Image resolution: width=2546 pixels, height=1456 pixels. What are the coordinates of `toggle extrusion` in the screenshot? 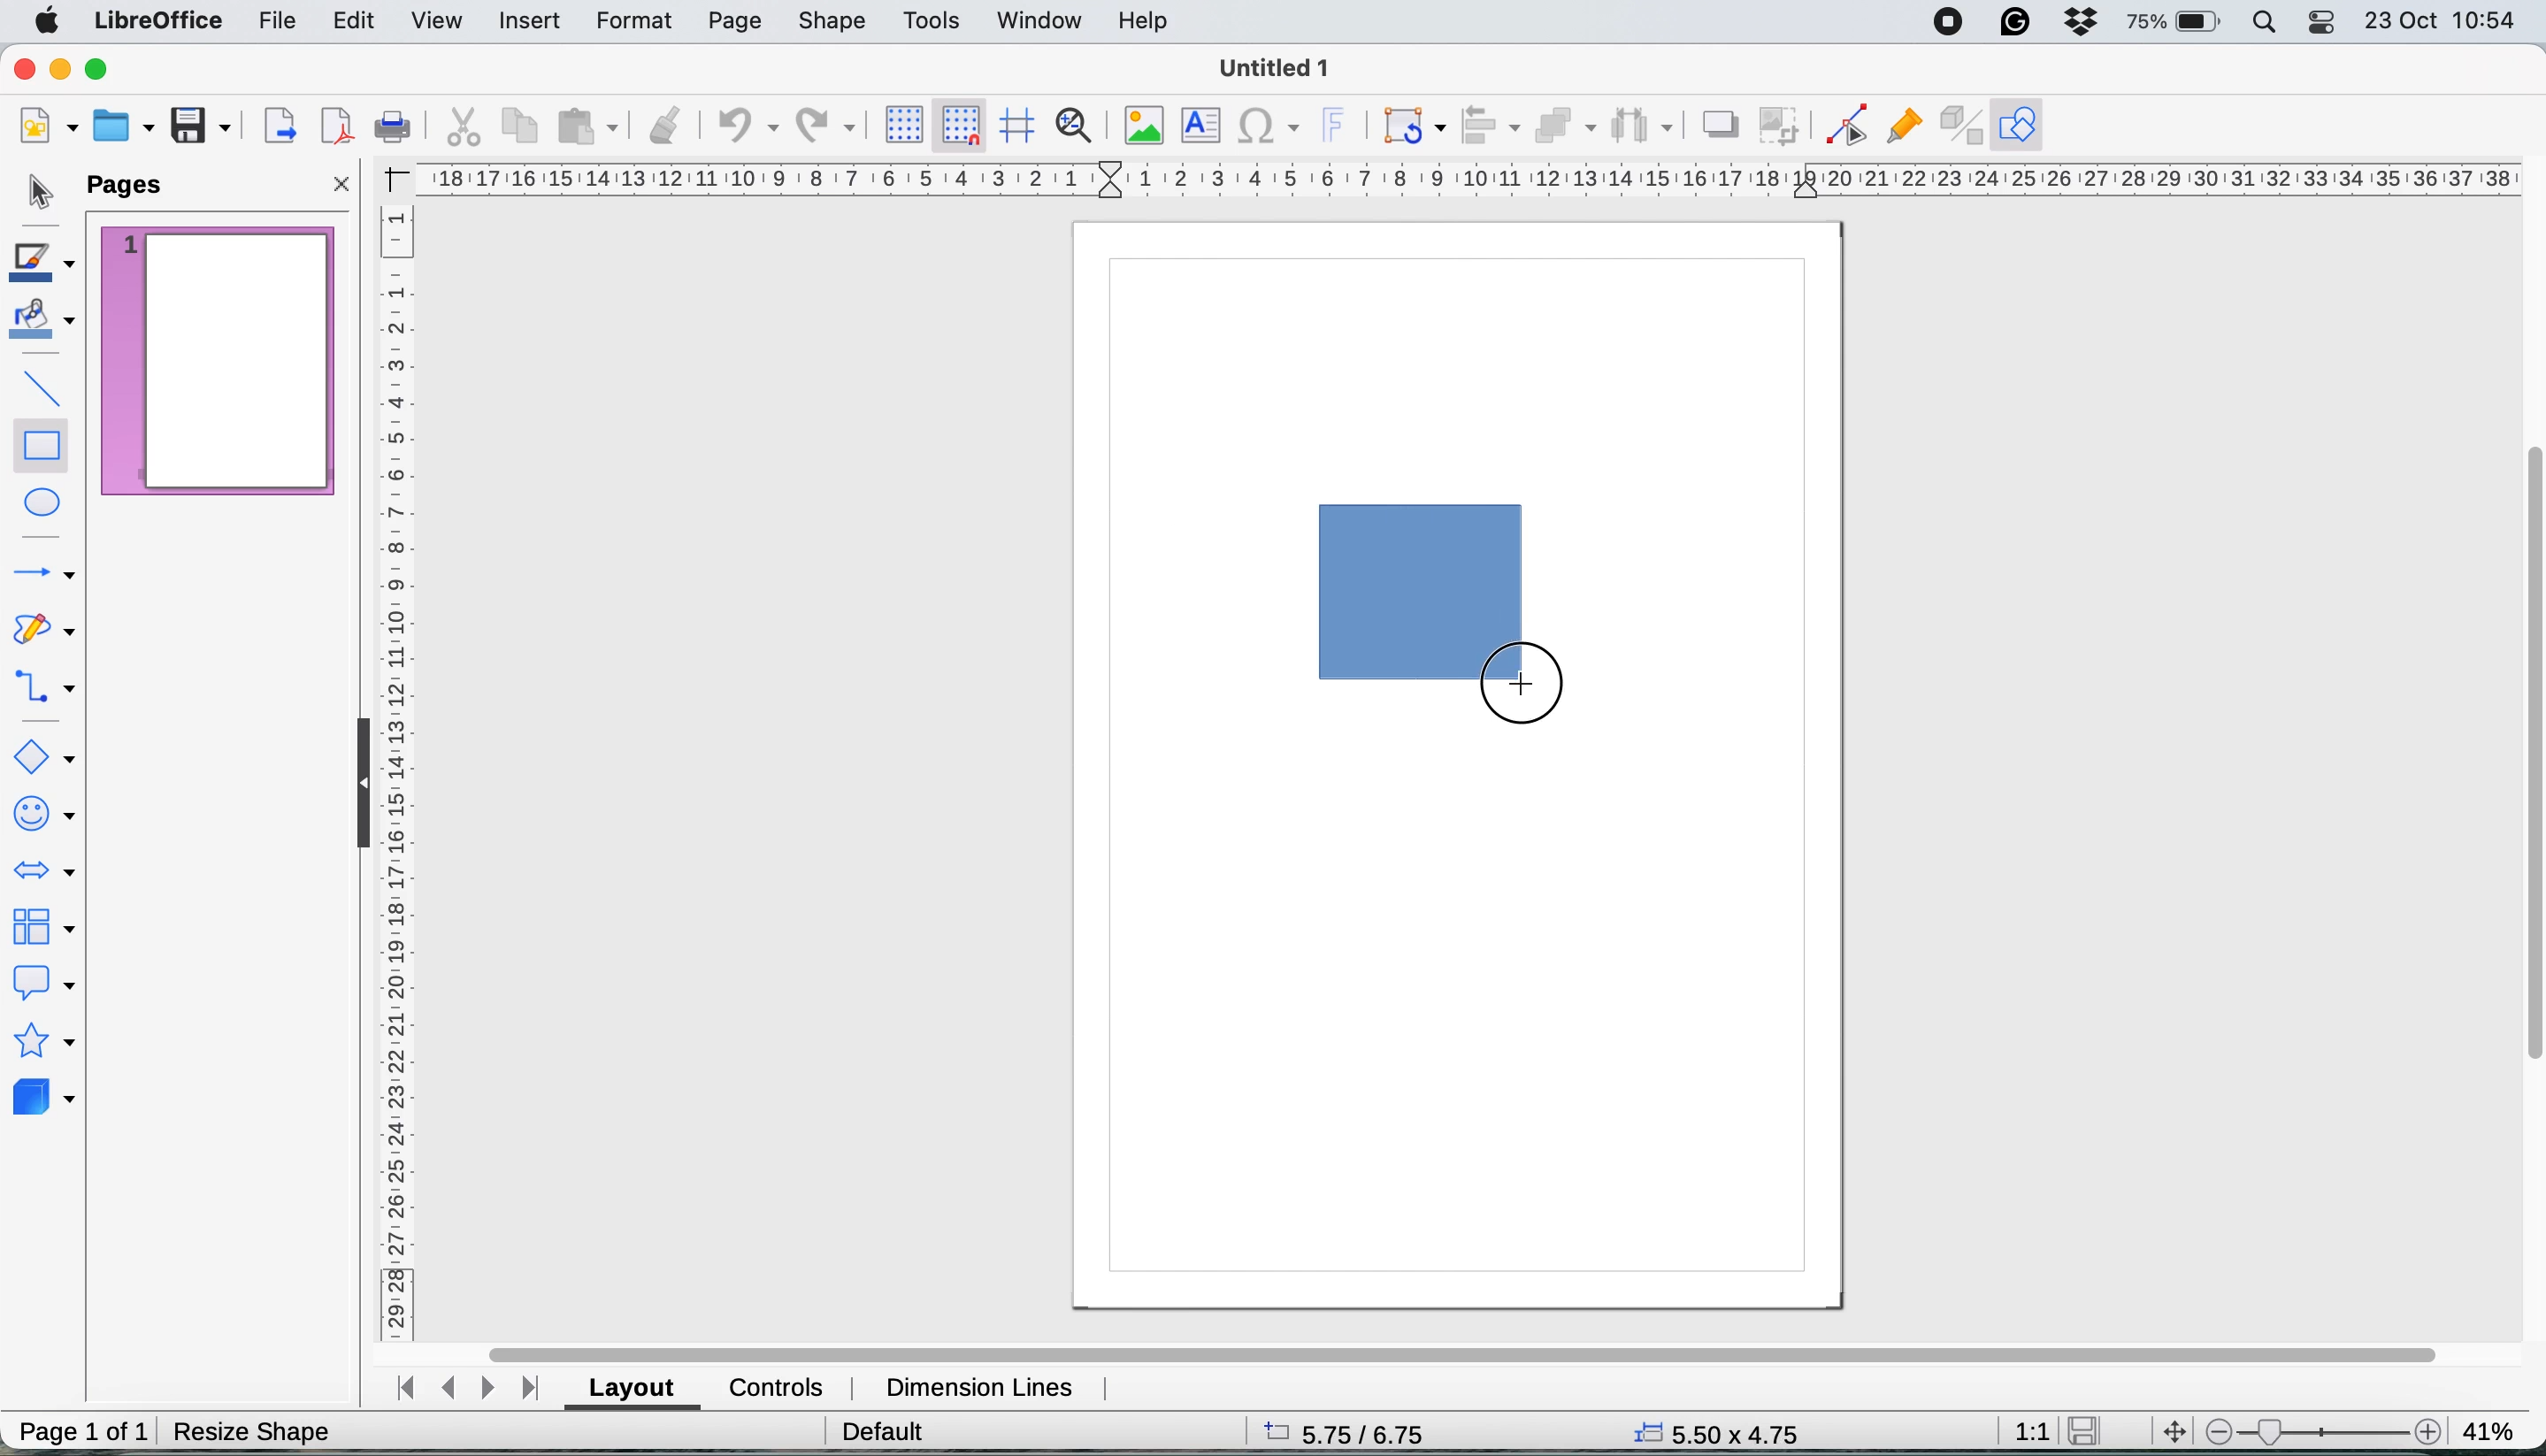 It's located at (1956, 127).